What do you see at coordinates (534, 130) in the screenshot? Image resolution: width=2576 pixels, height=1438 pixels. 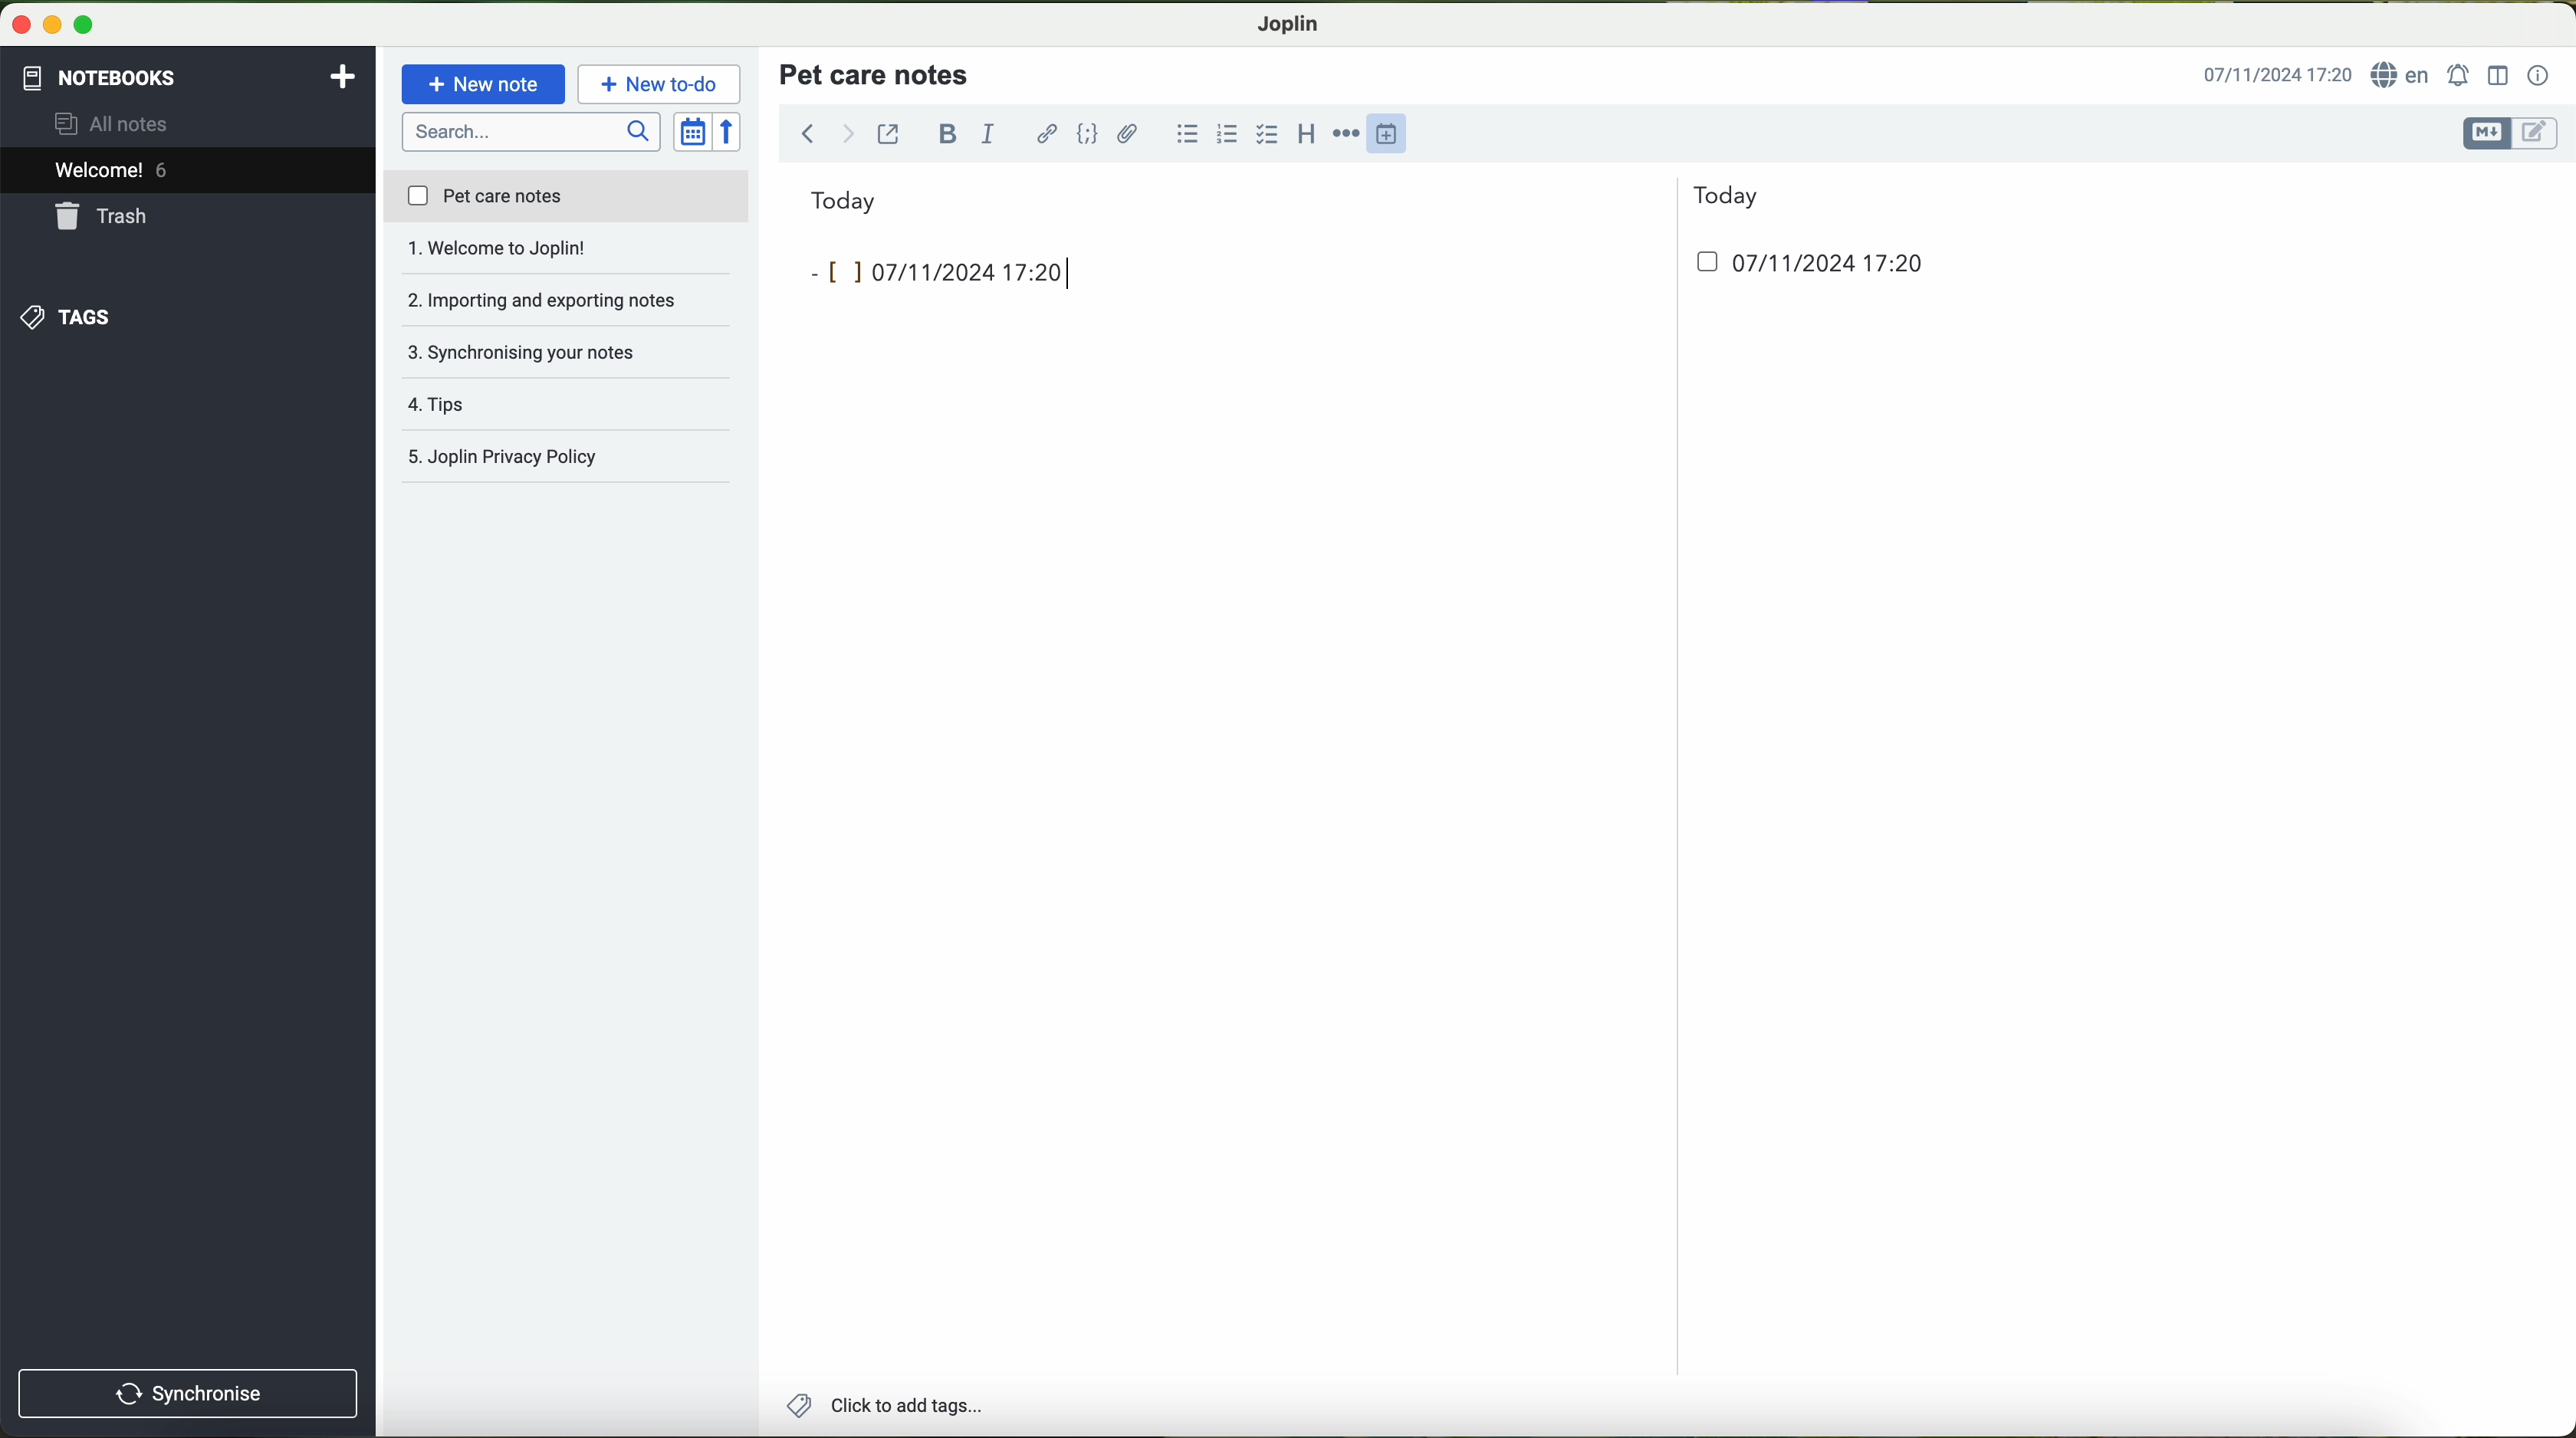 I see `search bar` at bounding box center [534, 130].